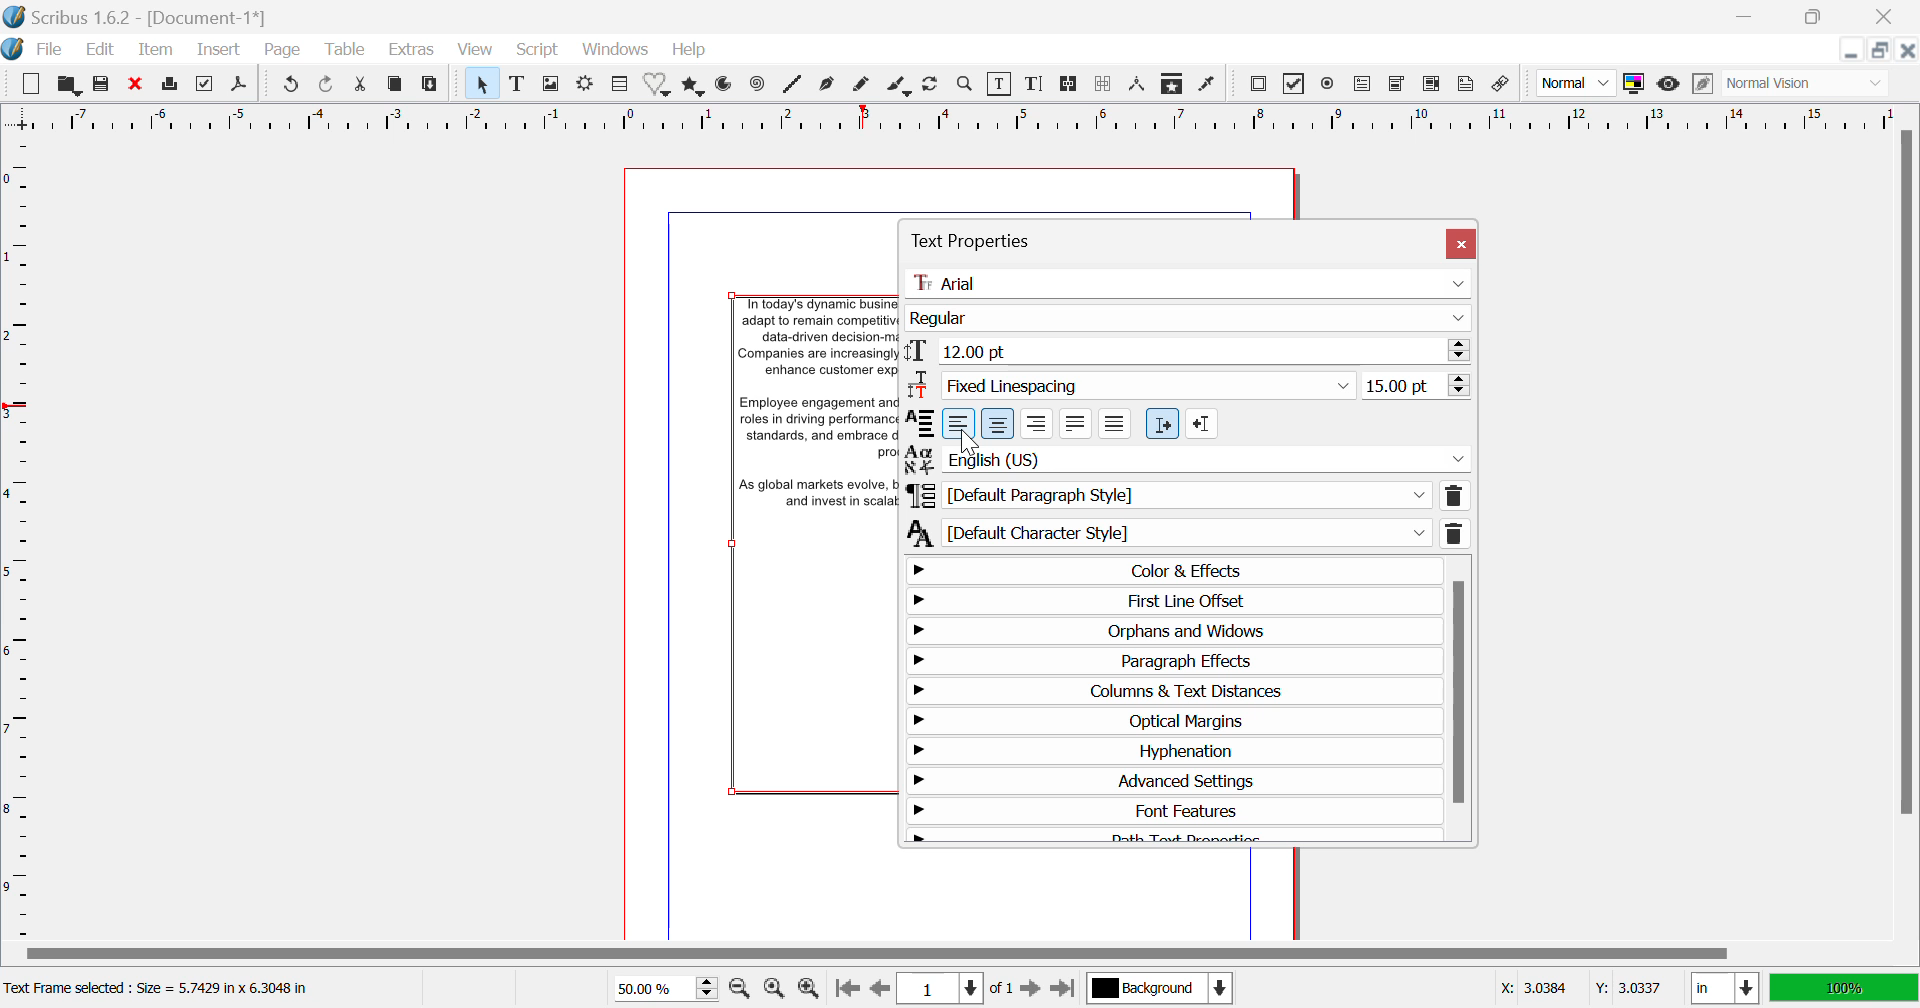  I want to click on Select, so click(484, 82).